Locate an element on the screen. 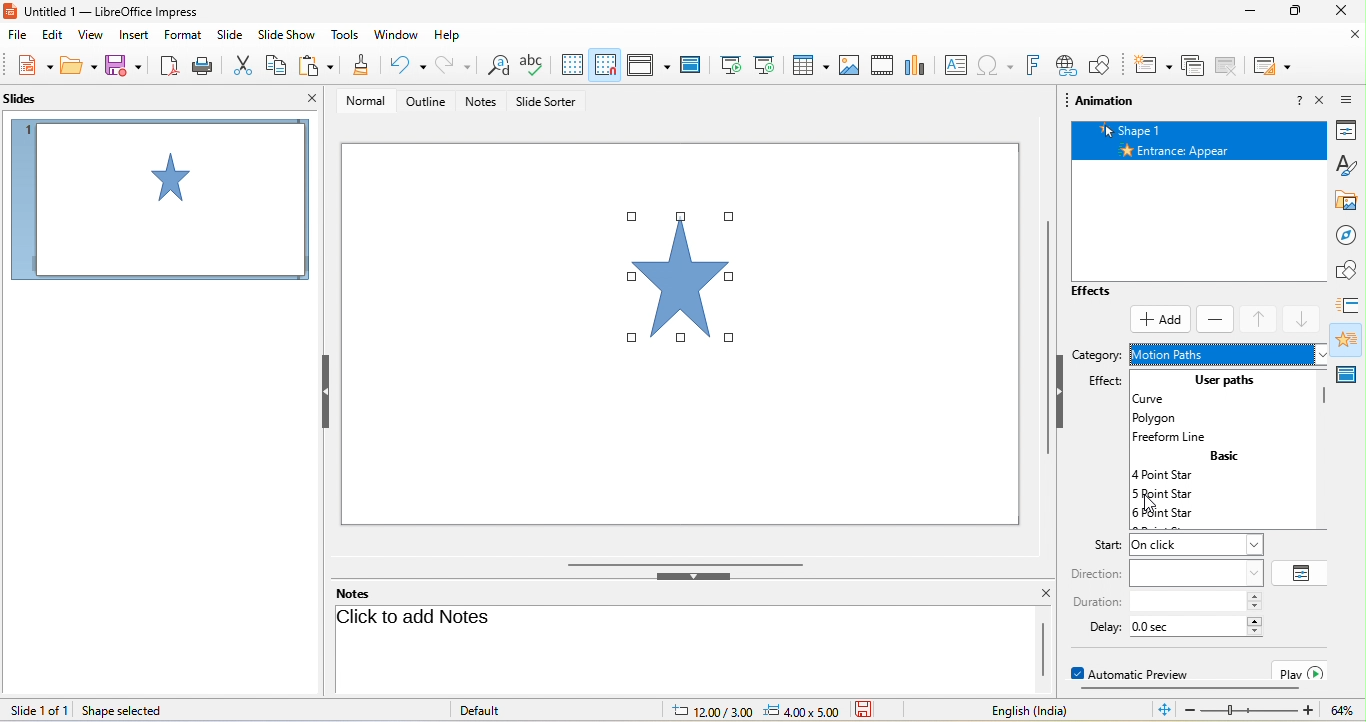  fontwork text is located at coordinates (1032, 66).